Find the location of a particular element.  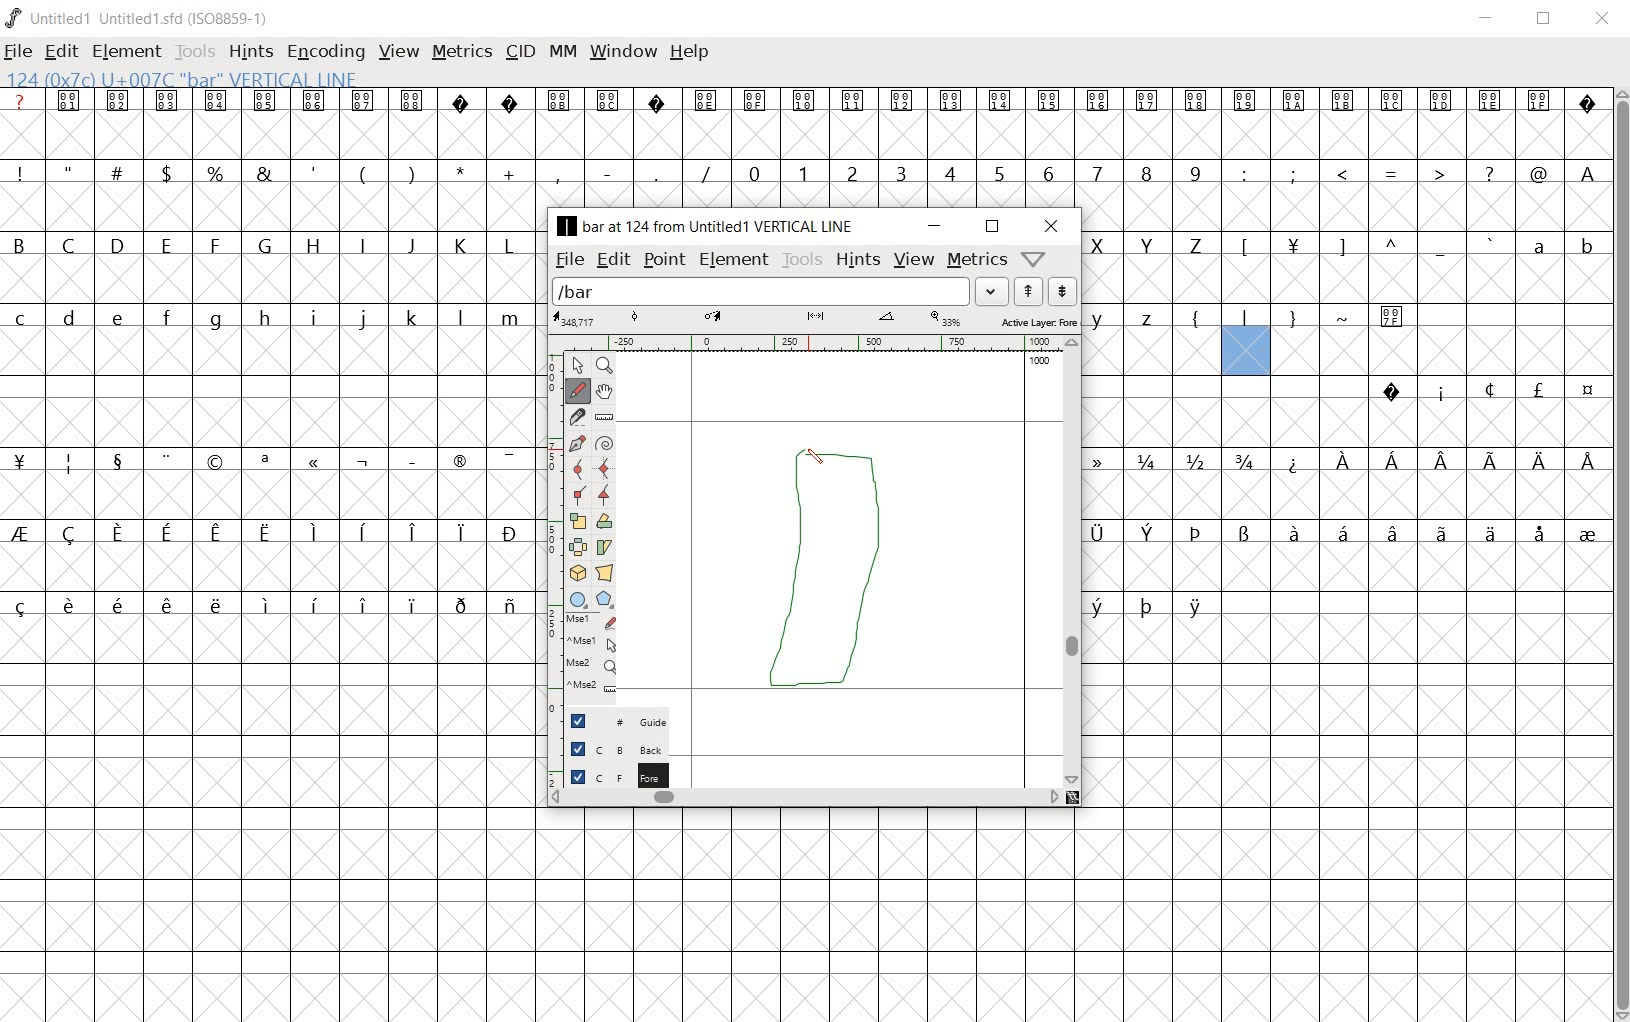

cid is located at coordinates (520, 52).